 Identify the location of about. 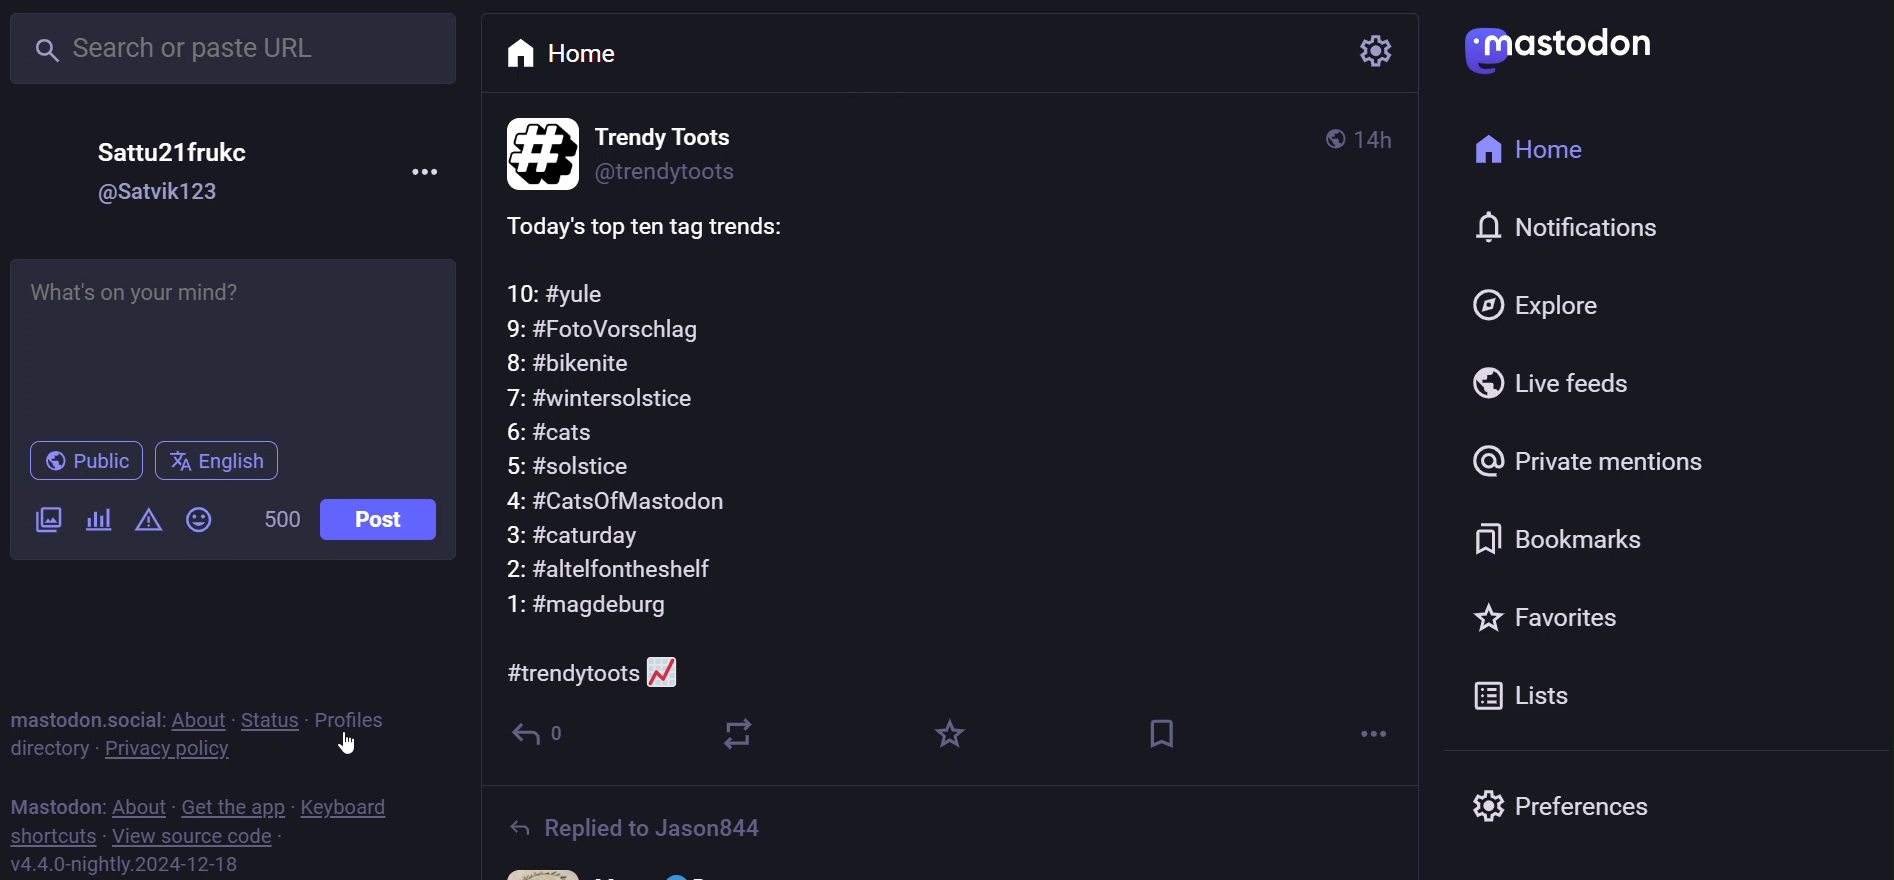
(193, 719).